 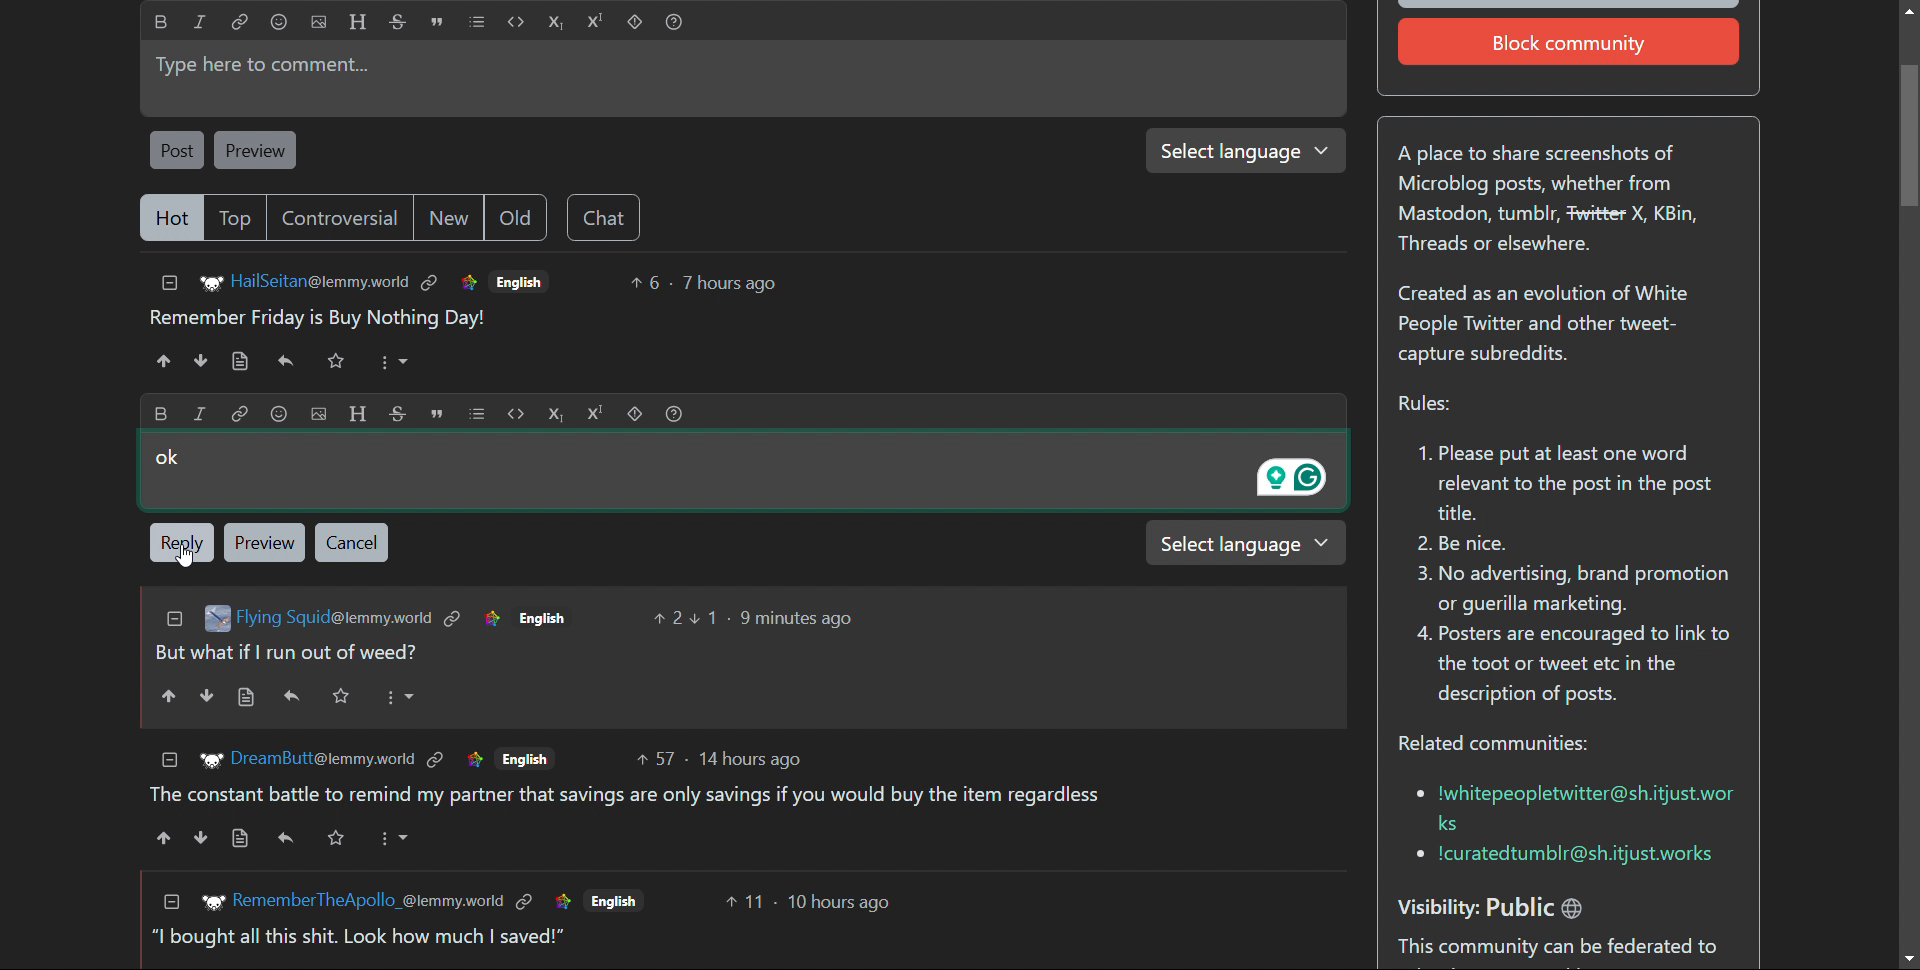 What do you see at coordinates (436, 22) in the screenshot?
I see `quote` at bounding box center [436, 22].